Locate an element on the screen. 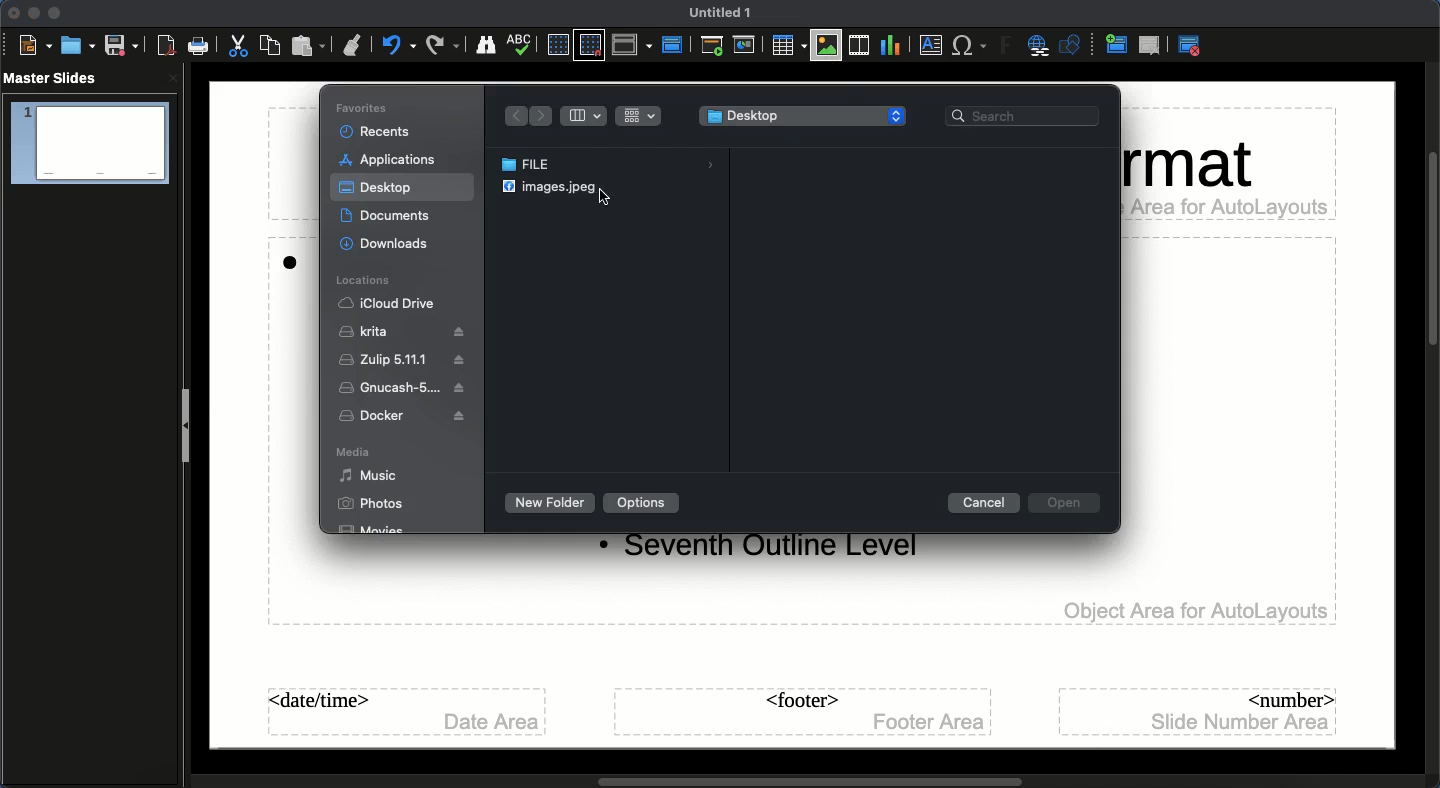  New folder is located at coordinates (550, 502).